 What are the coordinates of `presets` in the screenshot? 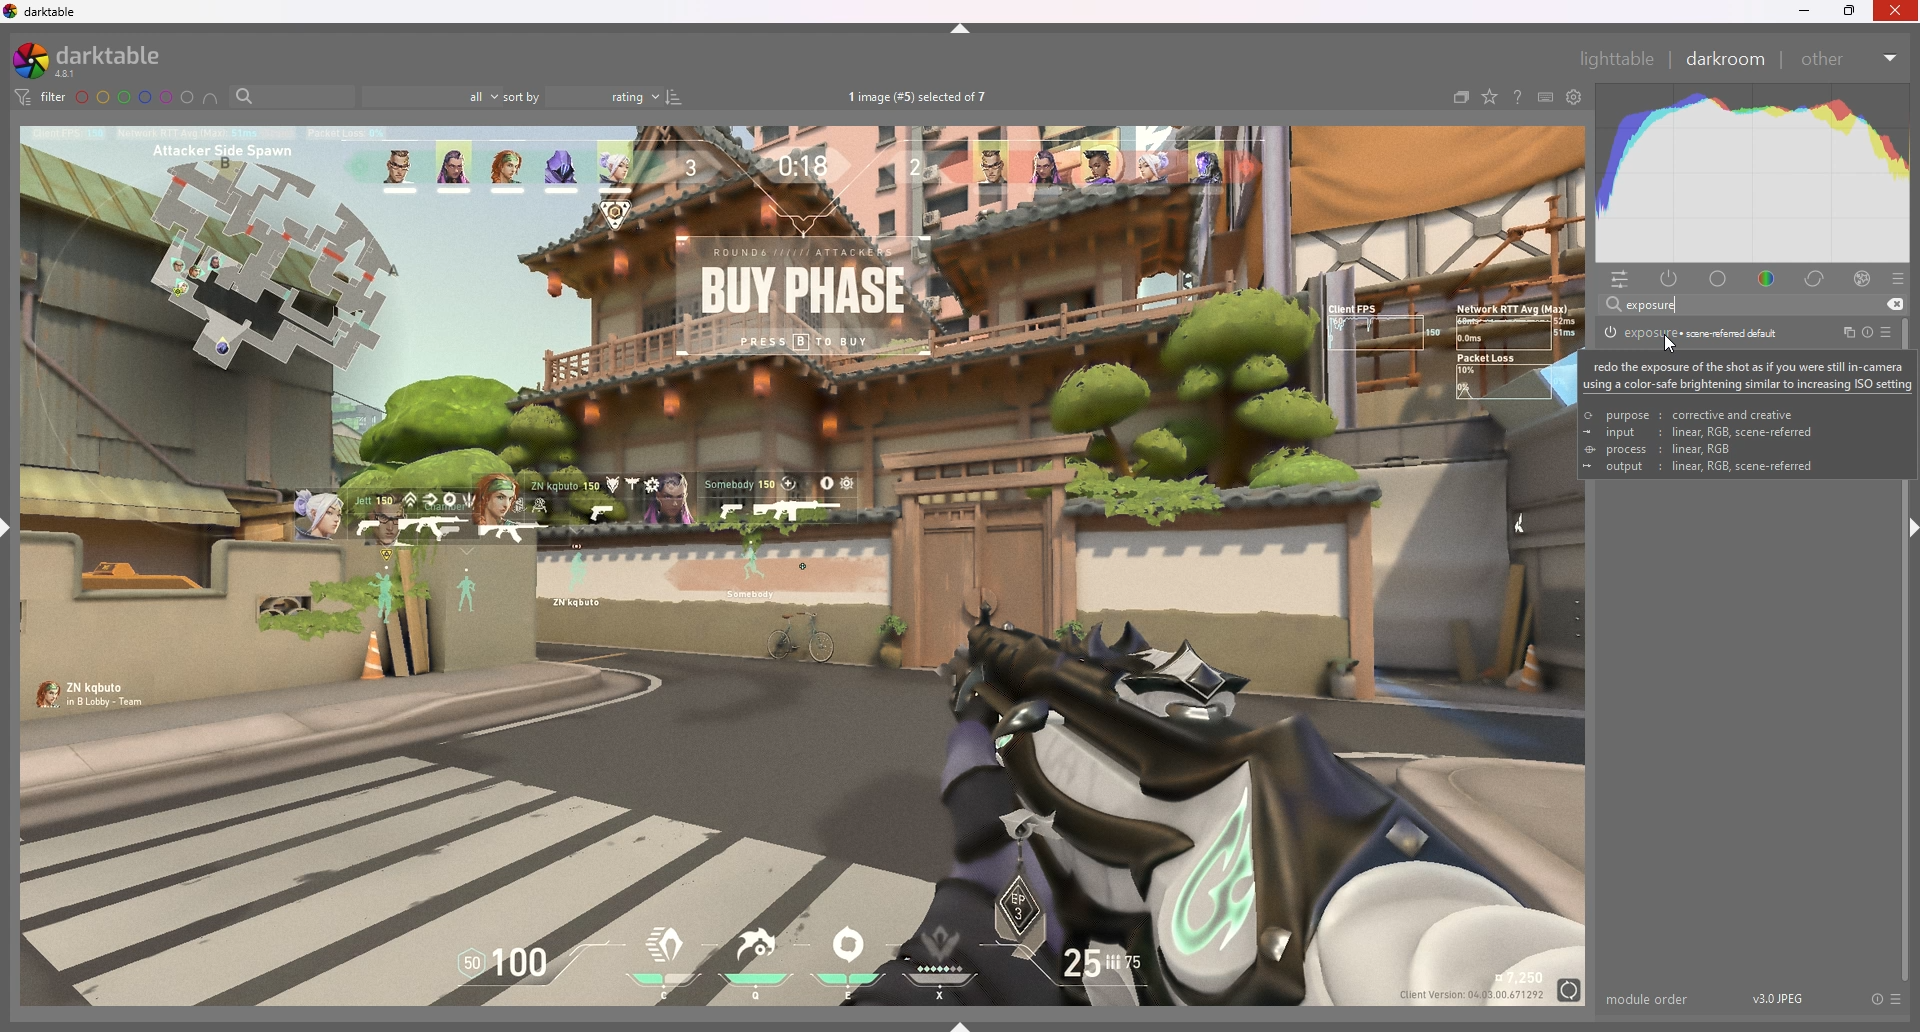 It's located at (1888, 332).